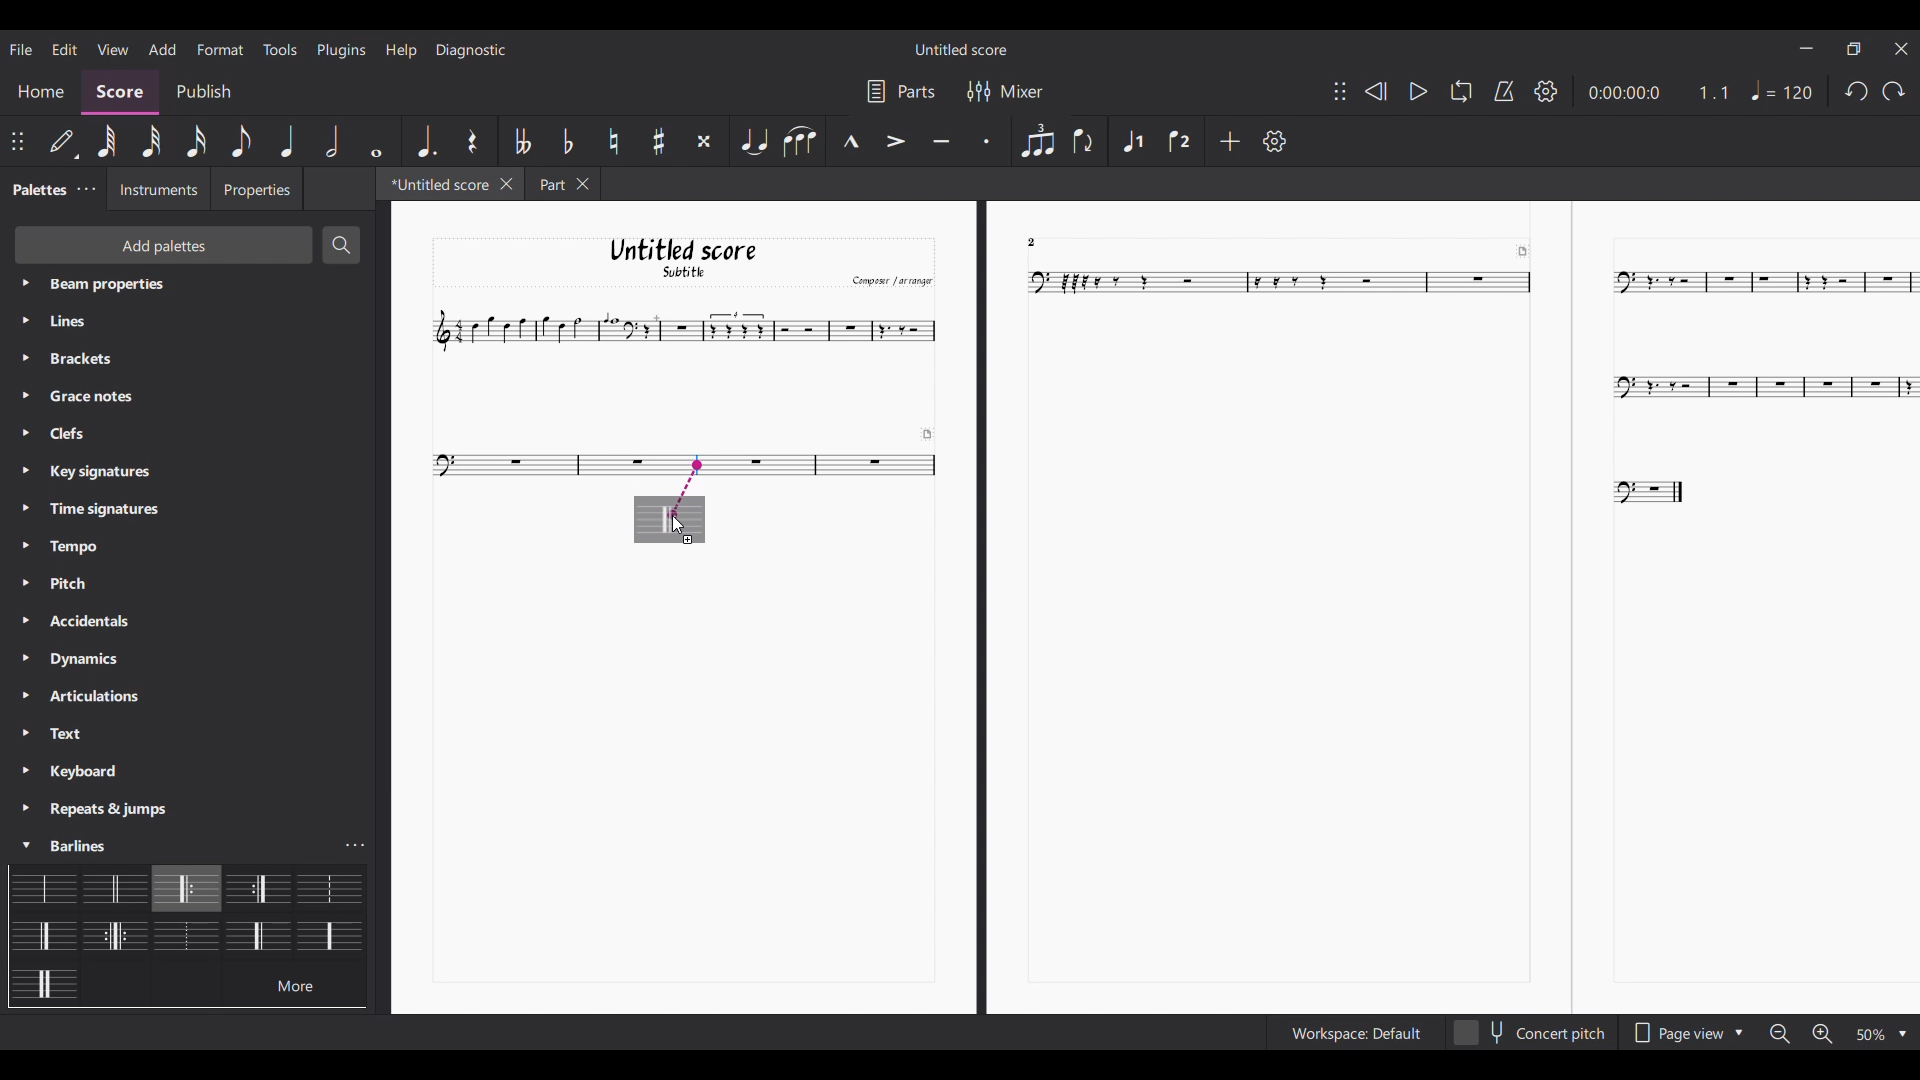 This screenshot has height=1080, width=1920. Describe the element at coordinates (196, 141) in the screenshot. I see `16th note` at that location.